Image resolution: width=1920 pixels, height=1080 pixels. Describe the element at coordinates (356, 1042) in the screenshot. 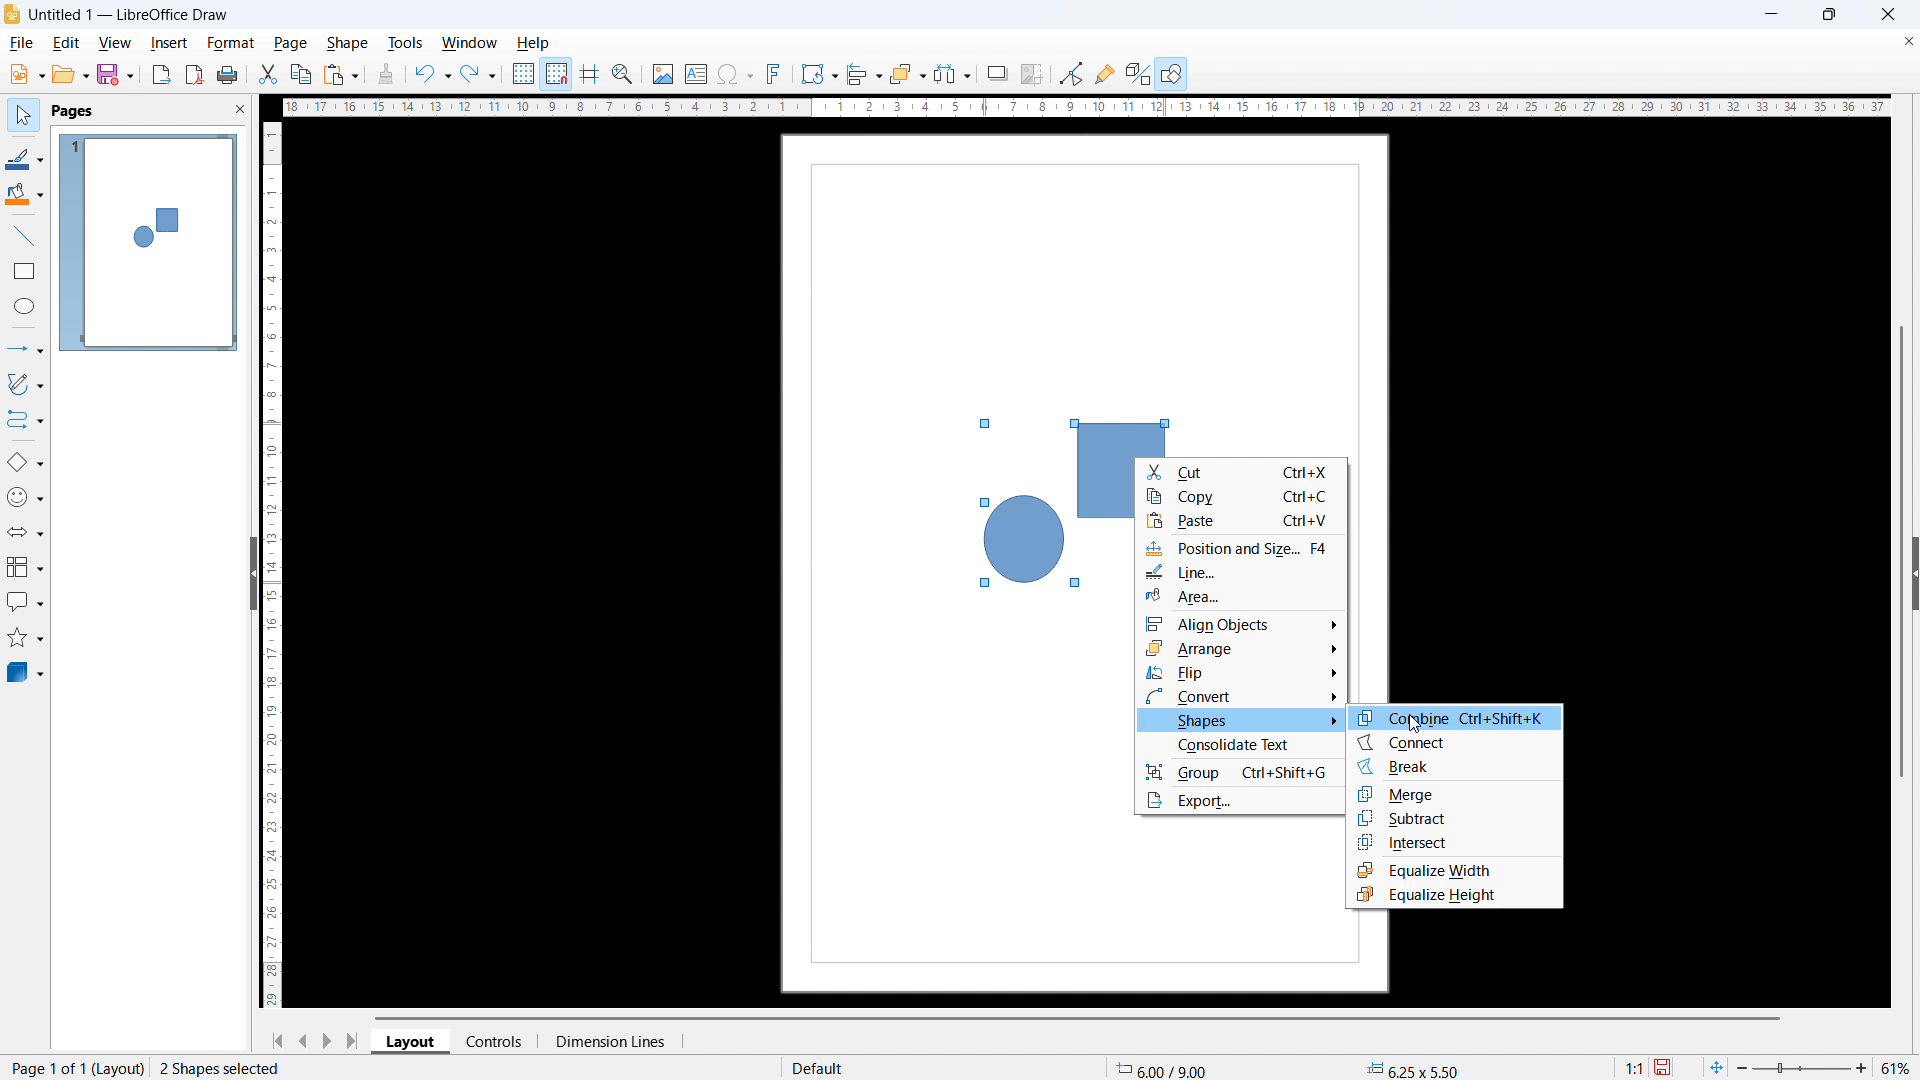

I see `go to last page` at that location.